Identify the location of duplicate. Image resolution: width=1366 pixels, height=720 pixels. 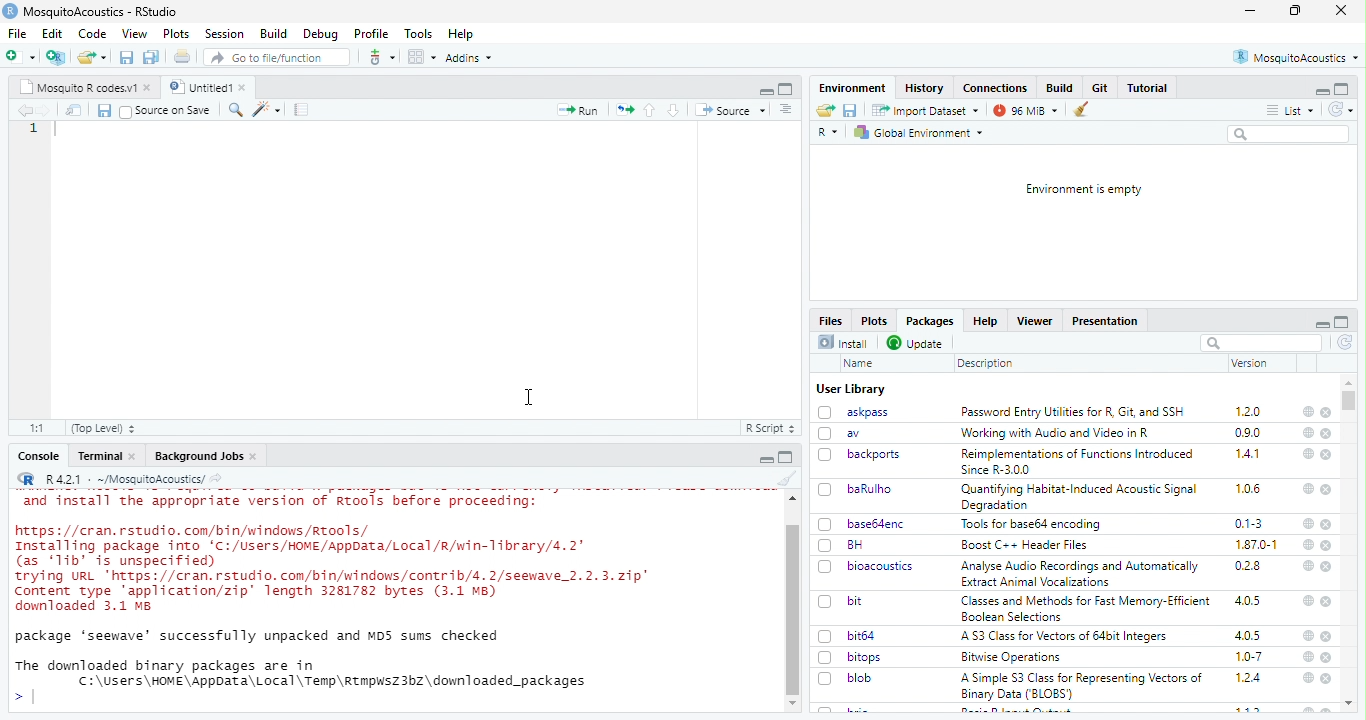
(152, 57).